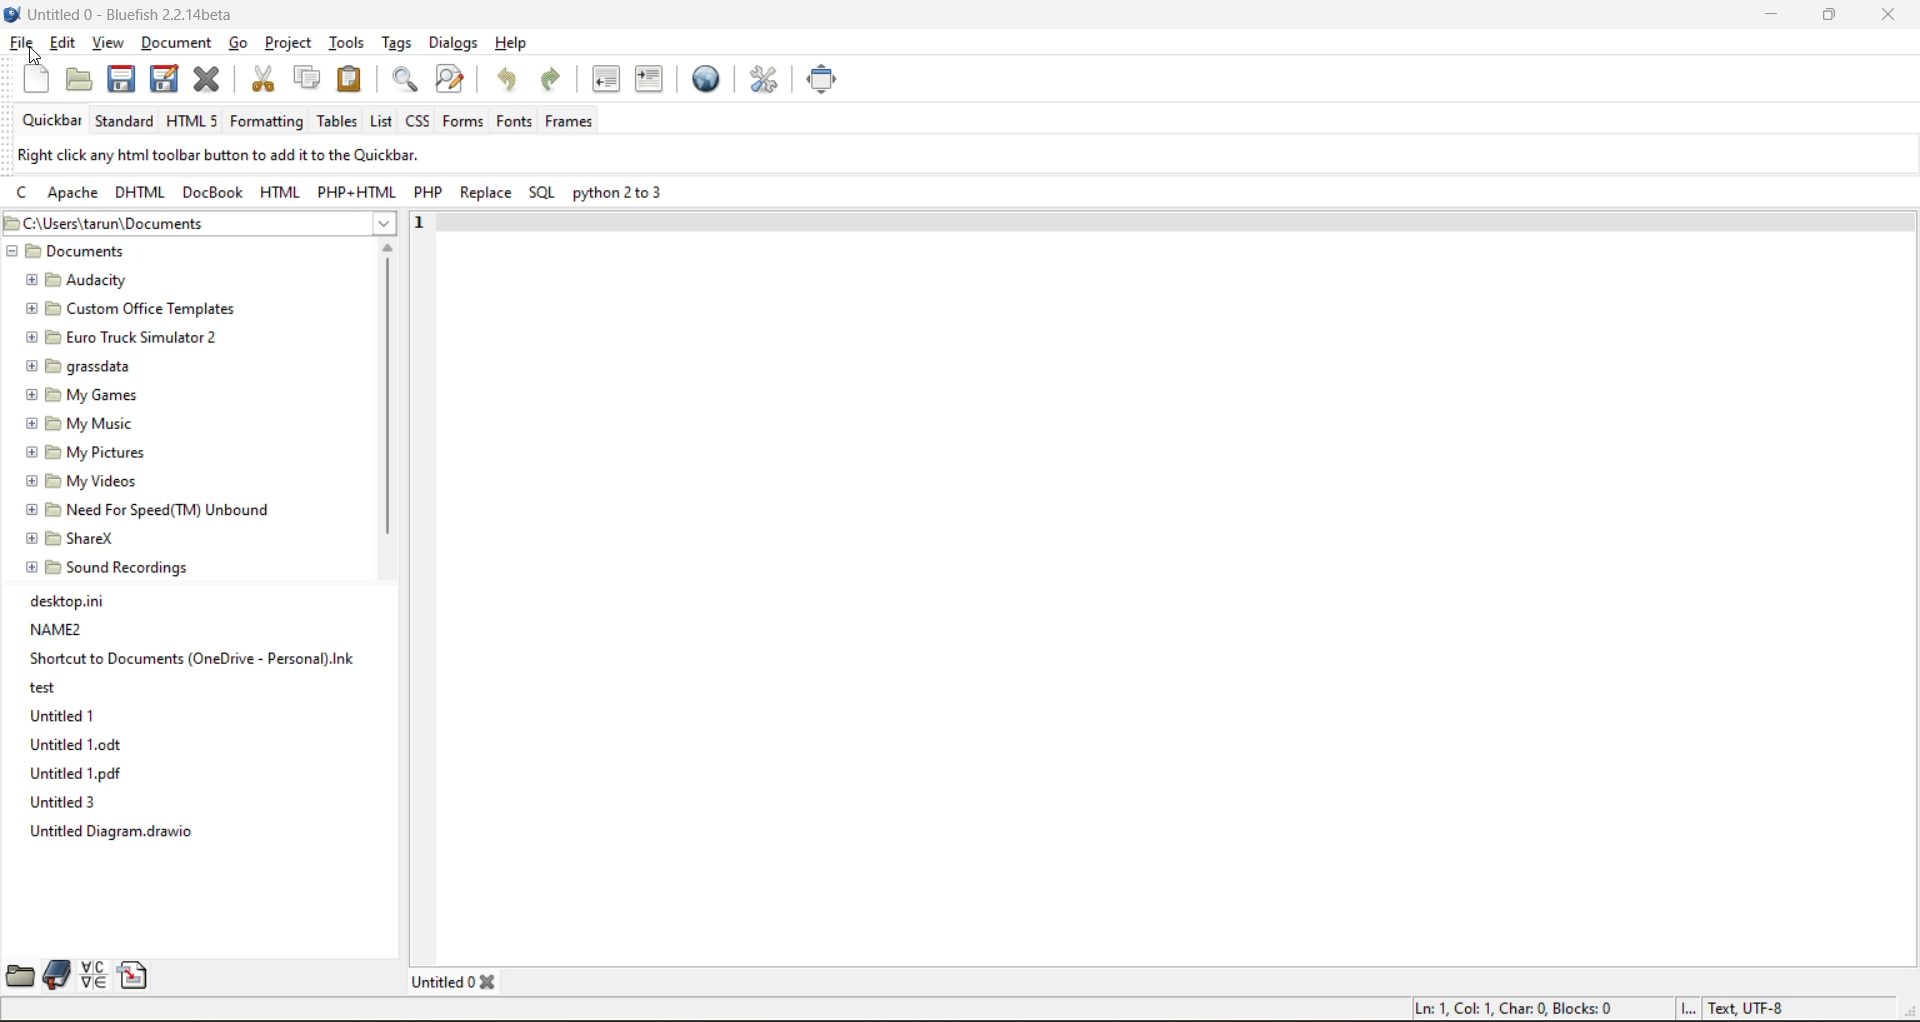 The height and width of the screenshot is (1022, 1920). I want to click on Custom Office Templates, so click(124, 310).